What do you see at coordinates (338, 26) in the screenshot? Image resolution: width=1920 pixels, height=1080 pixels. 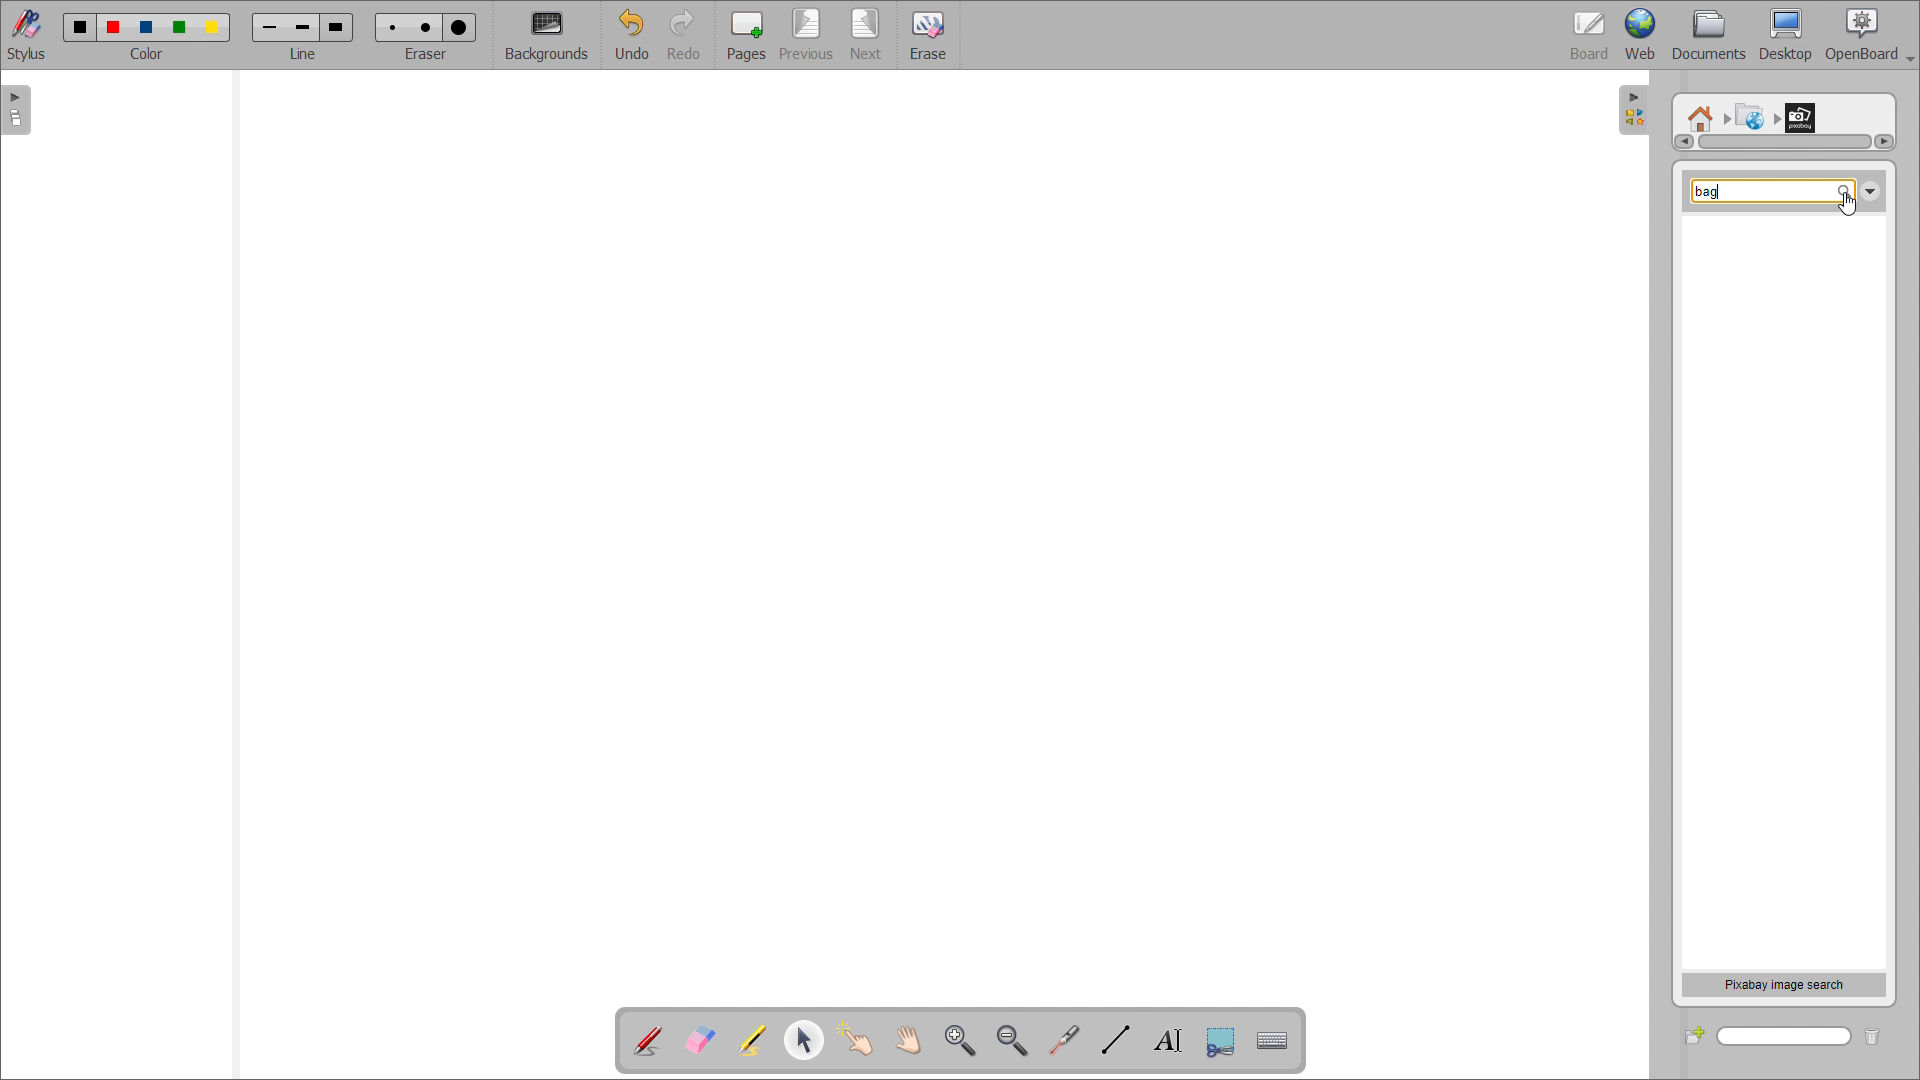 I see `Large line` at bounding box center [338, 26].